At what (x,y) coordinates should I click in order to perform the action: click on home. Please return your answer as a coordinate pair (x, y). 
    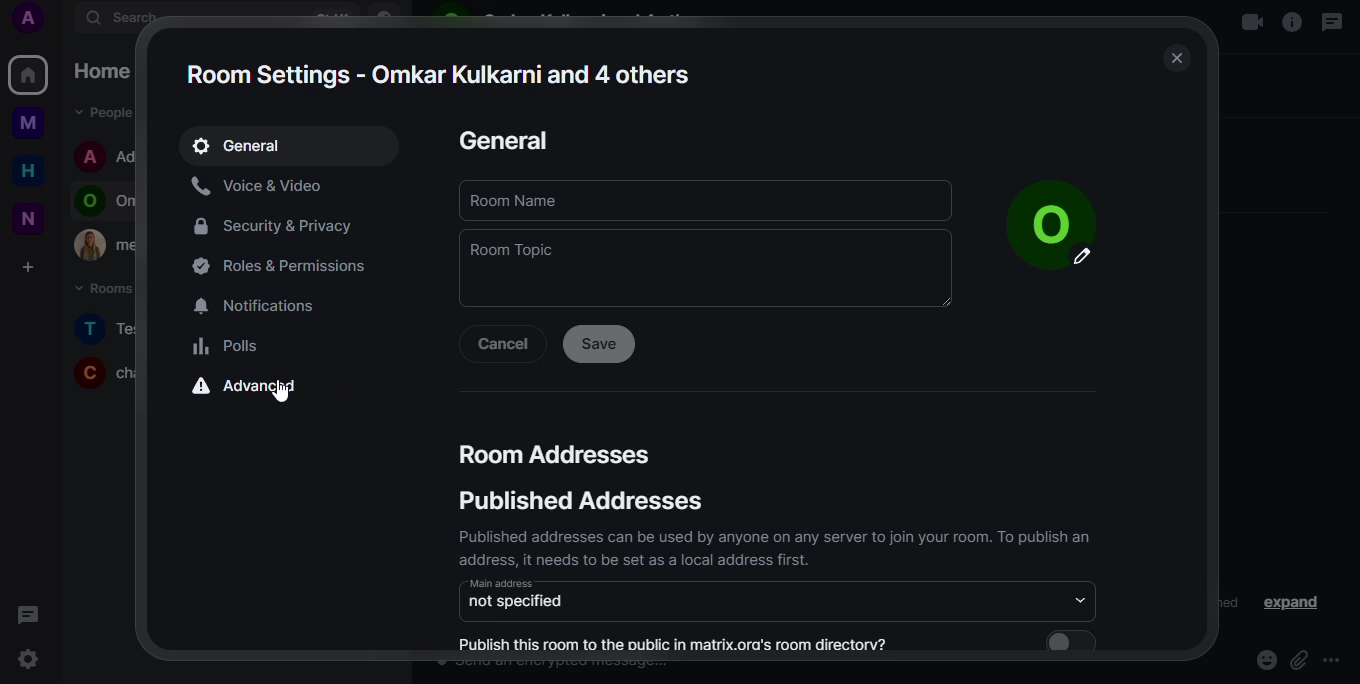
    Looking at the image, I should click on (117, 72).